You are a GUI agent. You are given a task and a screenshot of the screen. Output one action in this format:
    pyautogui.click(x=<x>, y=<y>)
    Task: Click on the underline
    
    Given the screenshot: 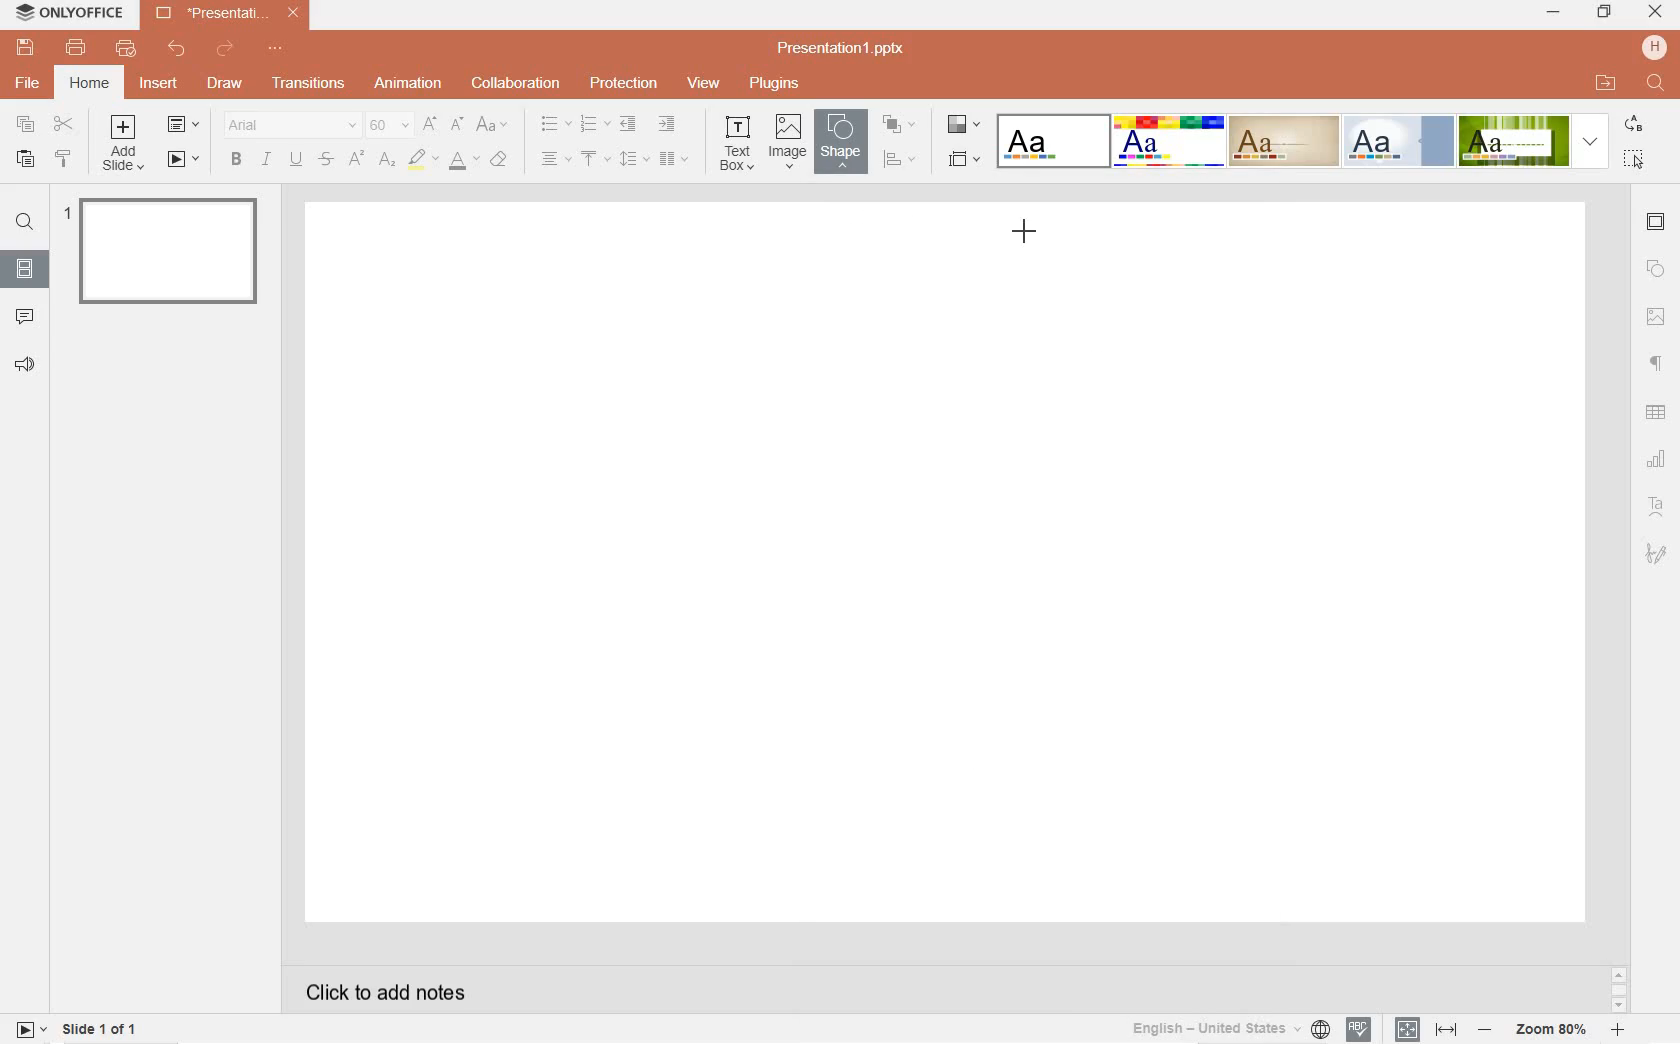 What is the action you would take?
    pyautogui.click(x=295, y=157)
    